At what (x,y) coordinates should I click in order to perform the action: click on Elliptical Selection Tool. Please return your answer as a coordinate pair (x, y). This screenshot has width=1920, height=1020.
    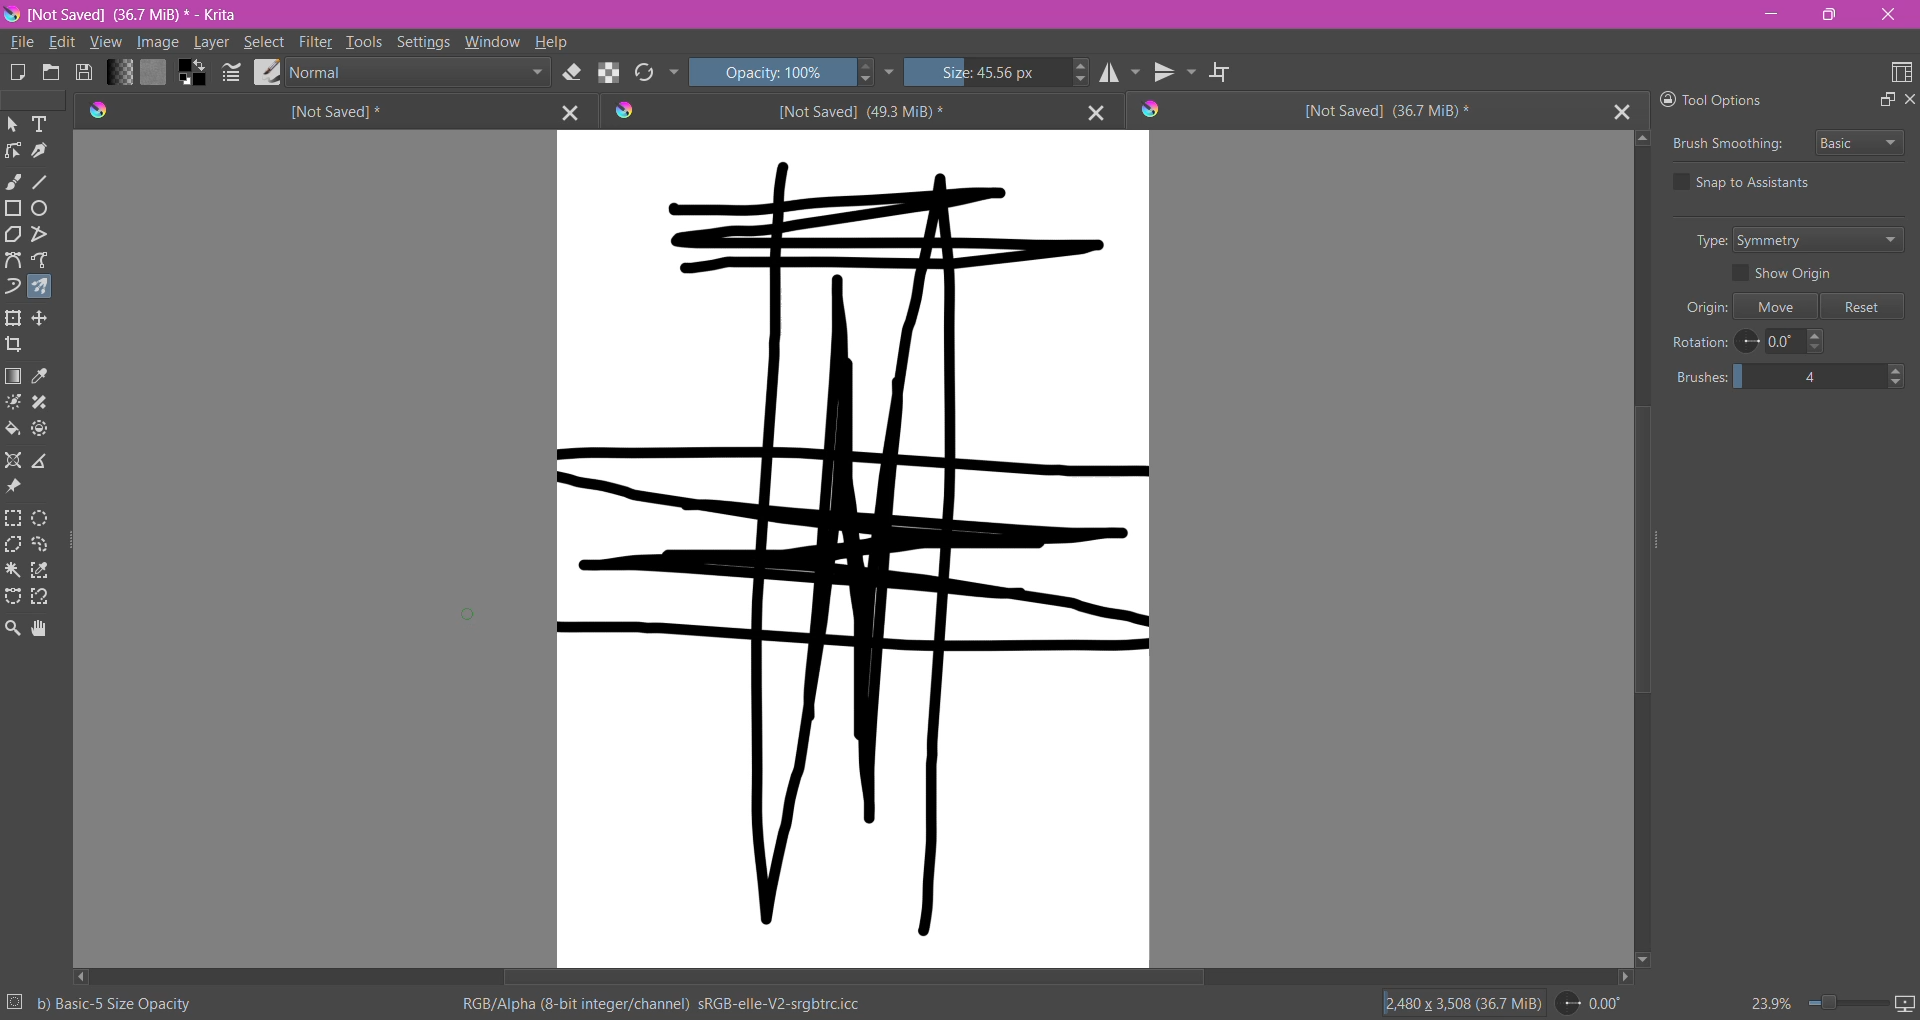
    Looking at the image, I should click on (42, 518).